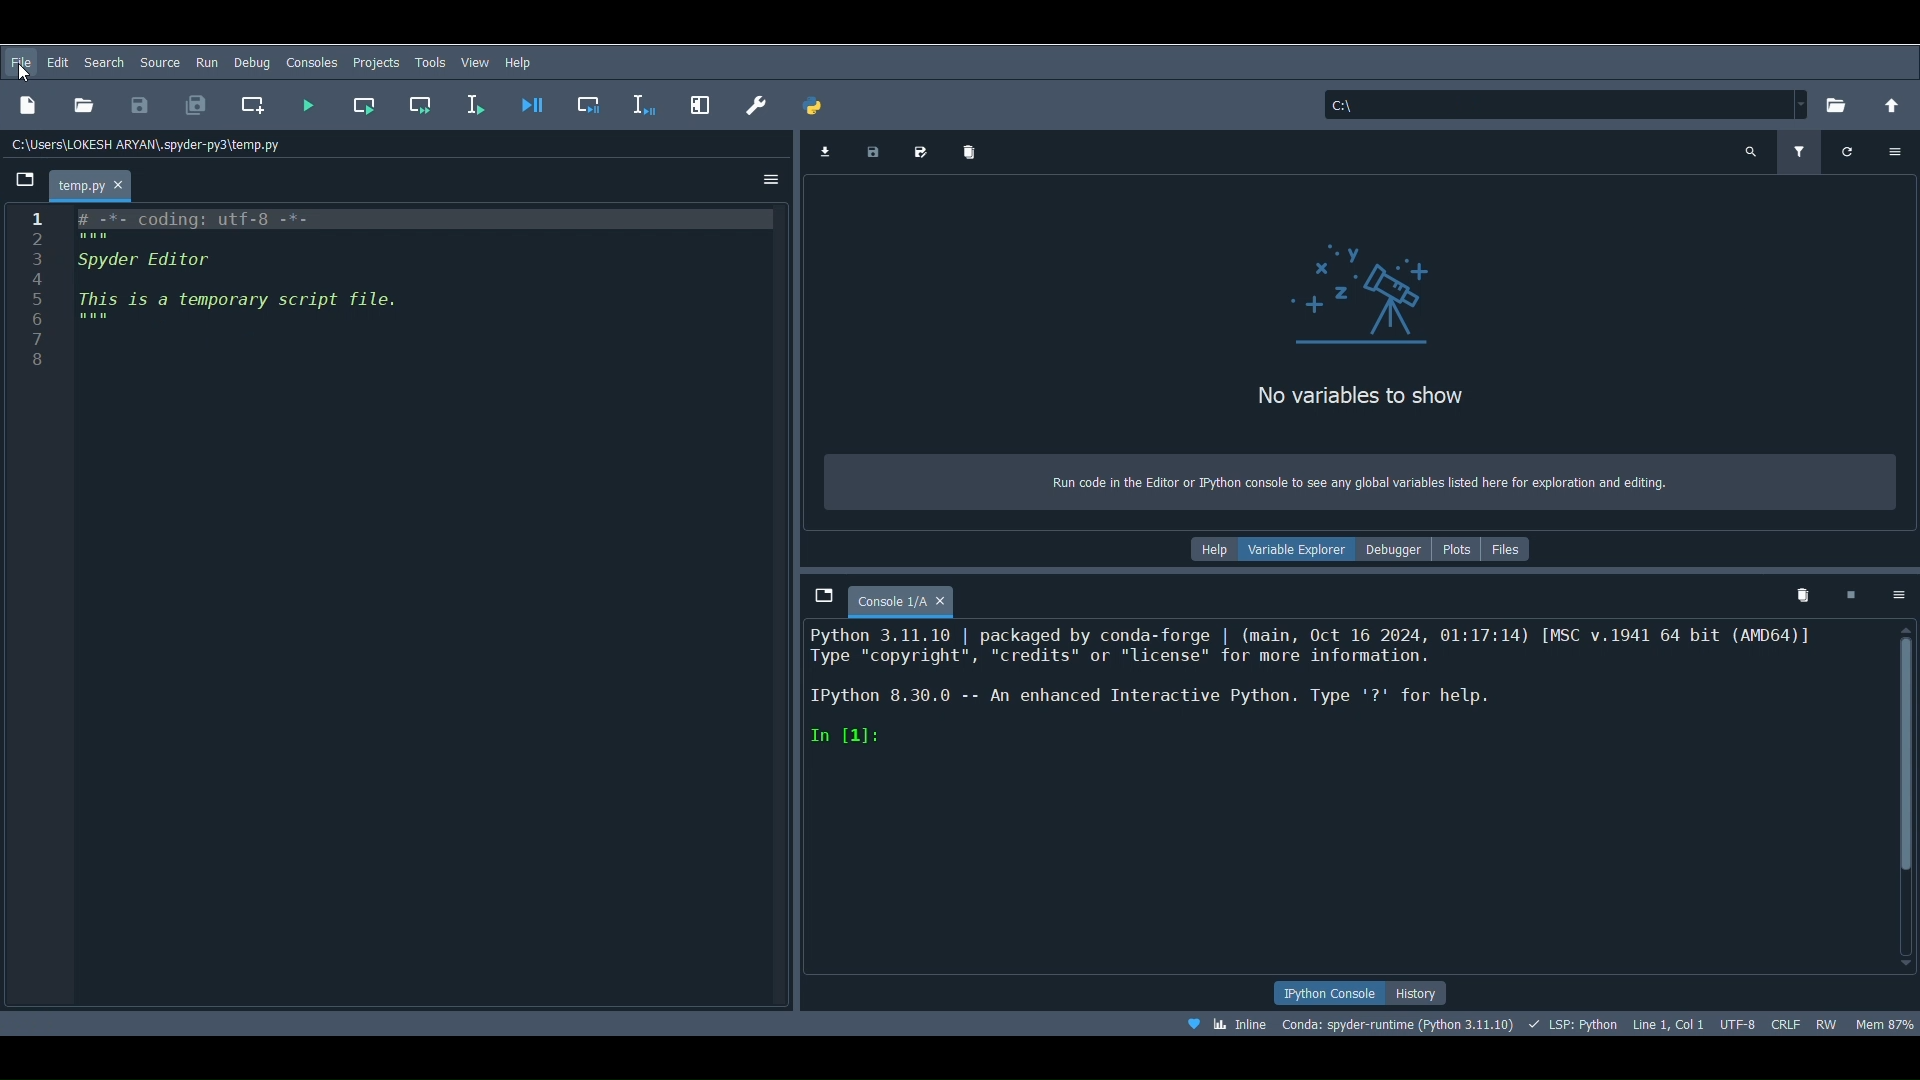 Image resolution: width=1920 pixels, height=1080 pixels. Describe the element at coordinates (1457, 548) in the screenshot. I see `Plots` at that location.